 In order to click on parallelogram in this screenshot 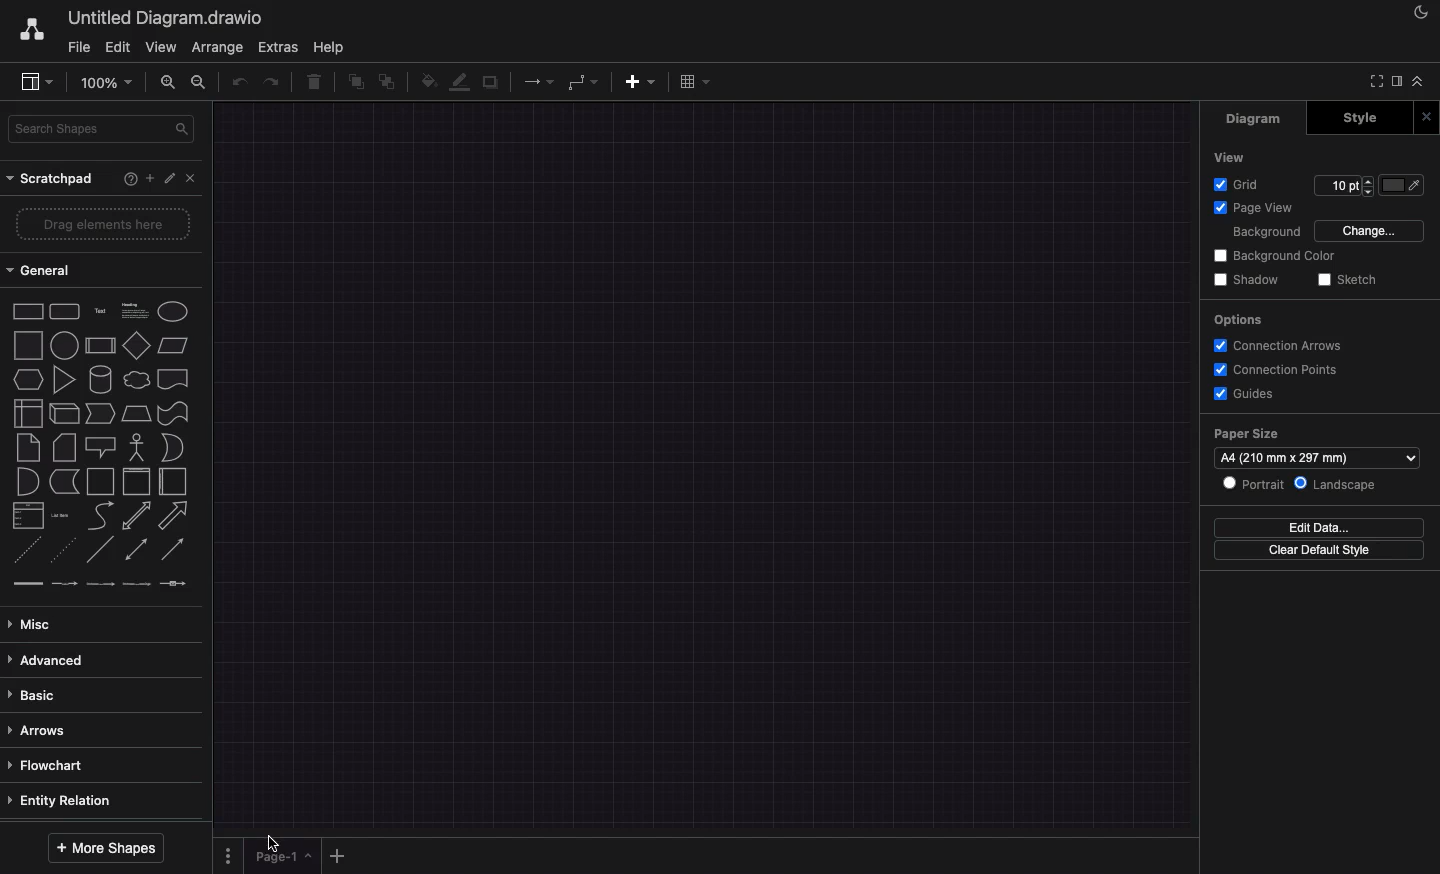, I will do `click(173, 345)`.